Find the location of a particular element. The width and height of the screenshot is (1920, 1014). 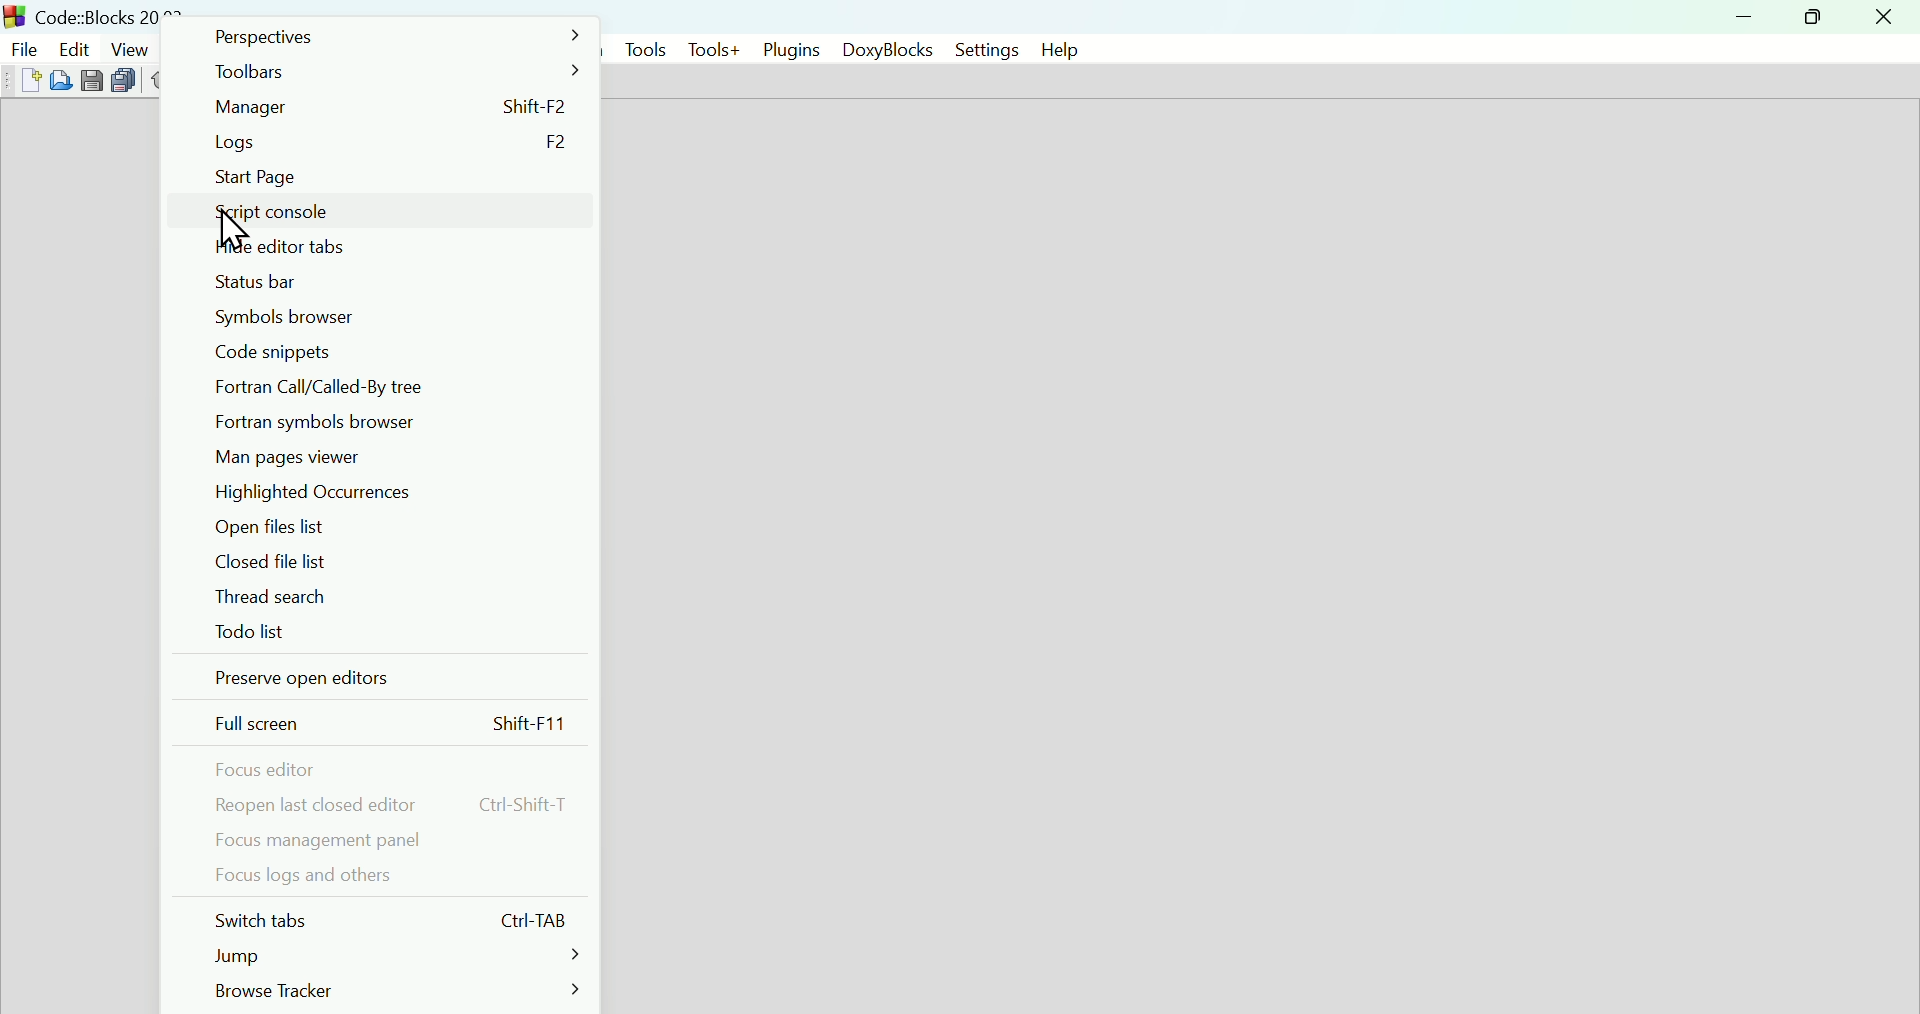

Jump is located at coordinates (393, 953).